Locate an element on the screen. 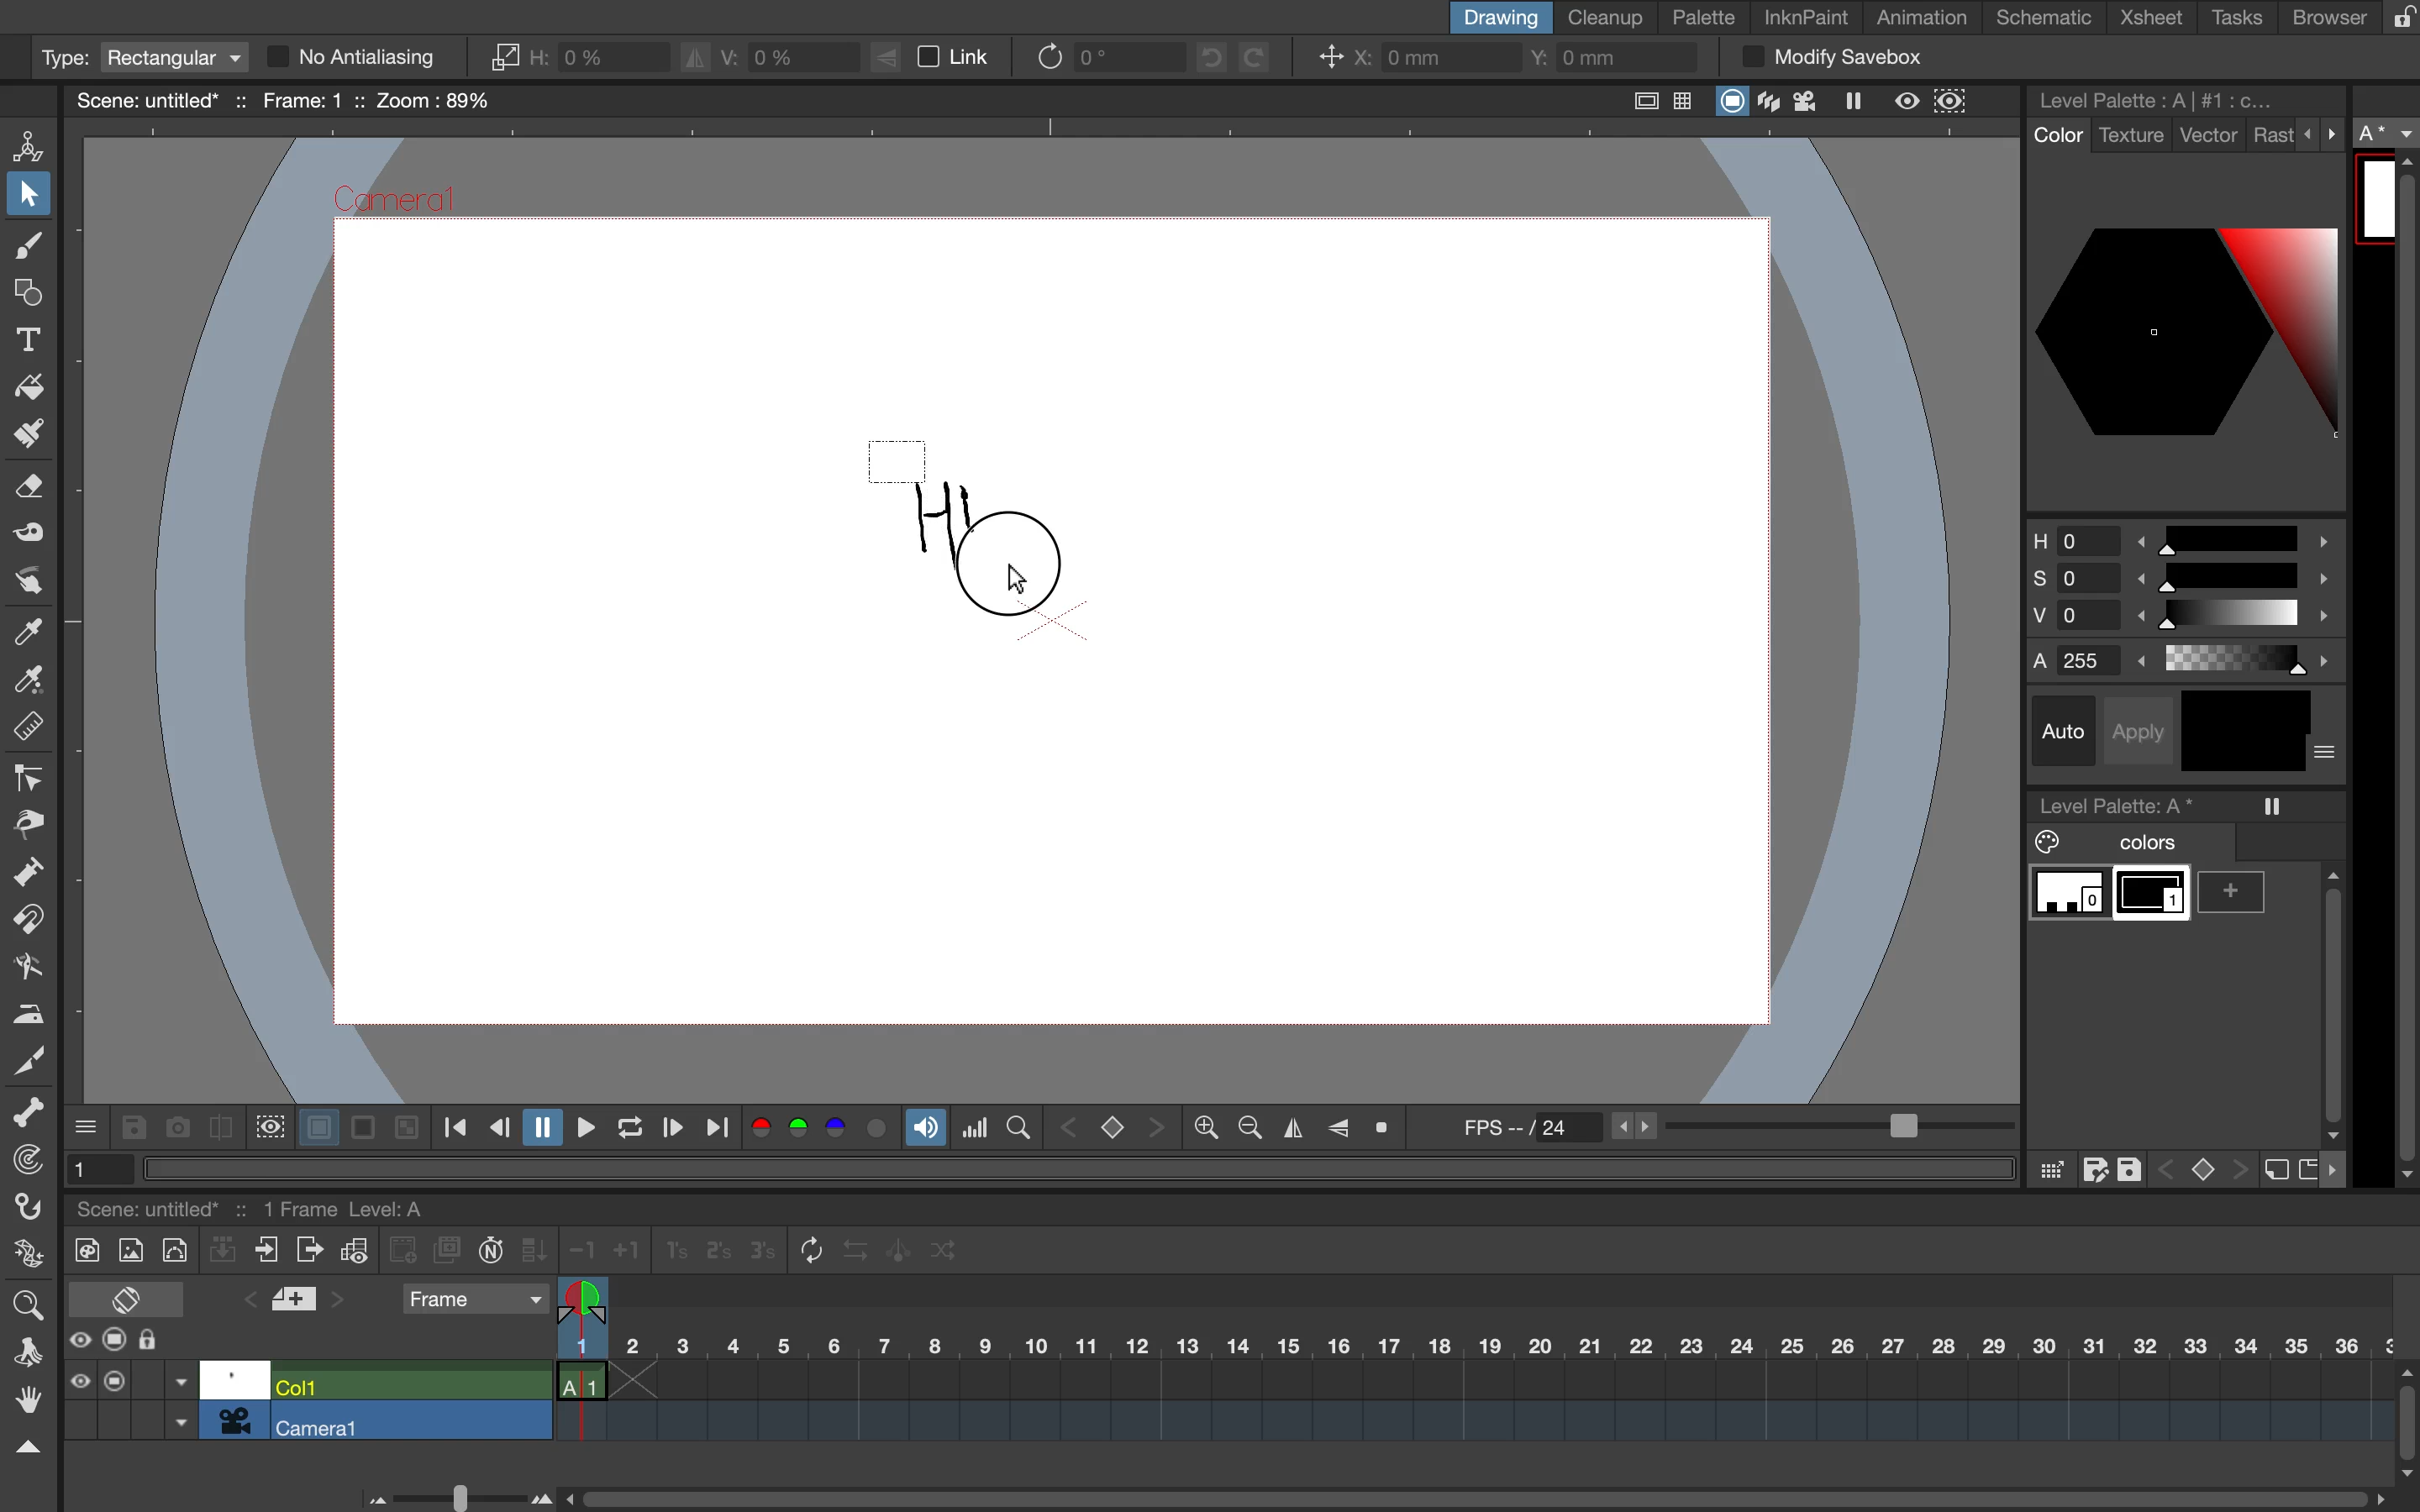 This screenshot has width=2420, height=1512. vertical scroll bar sidebar is located at coordinates (2330, 997).